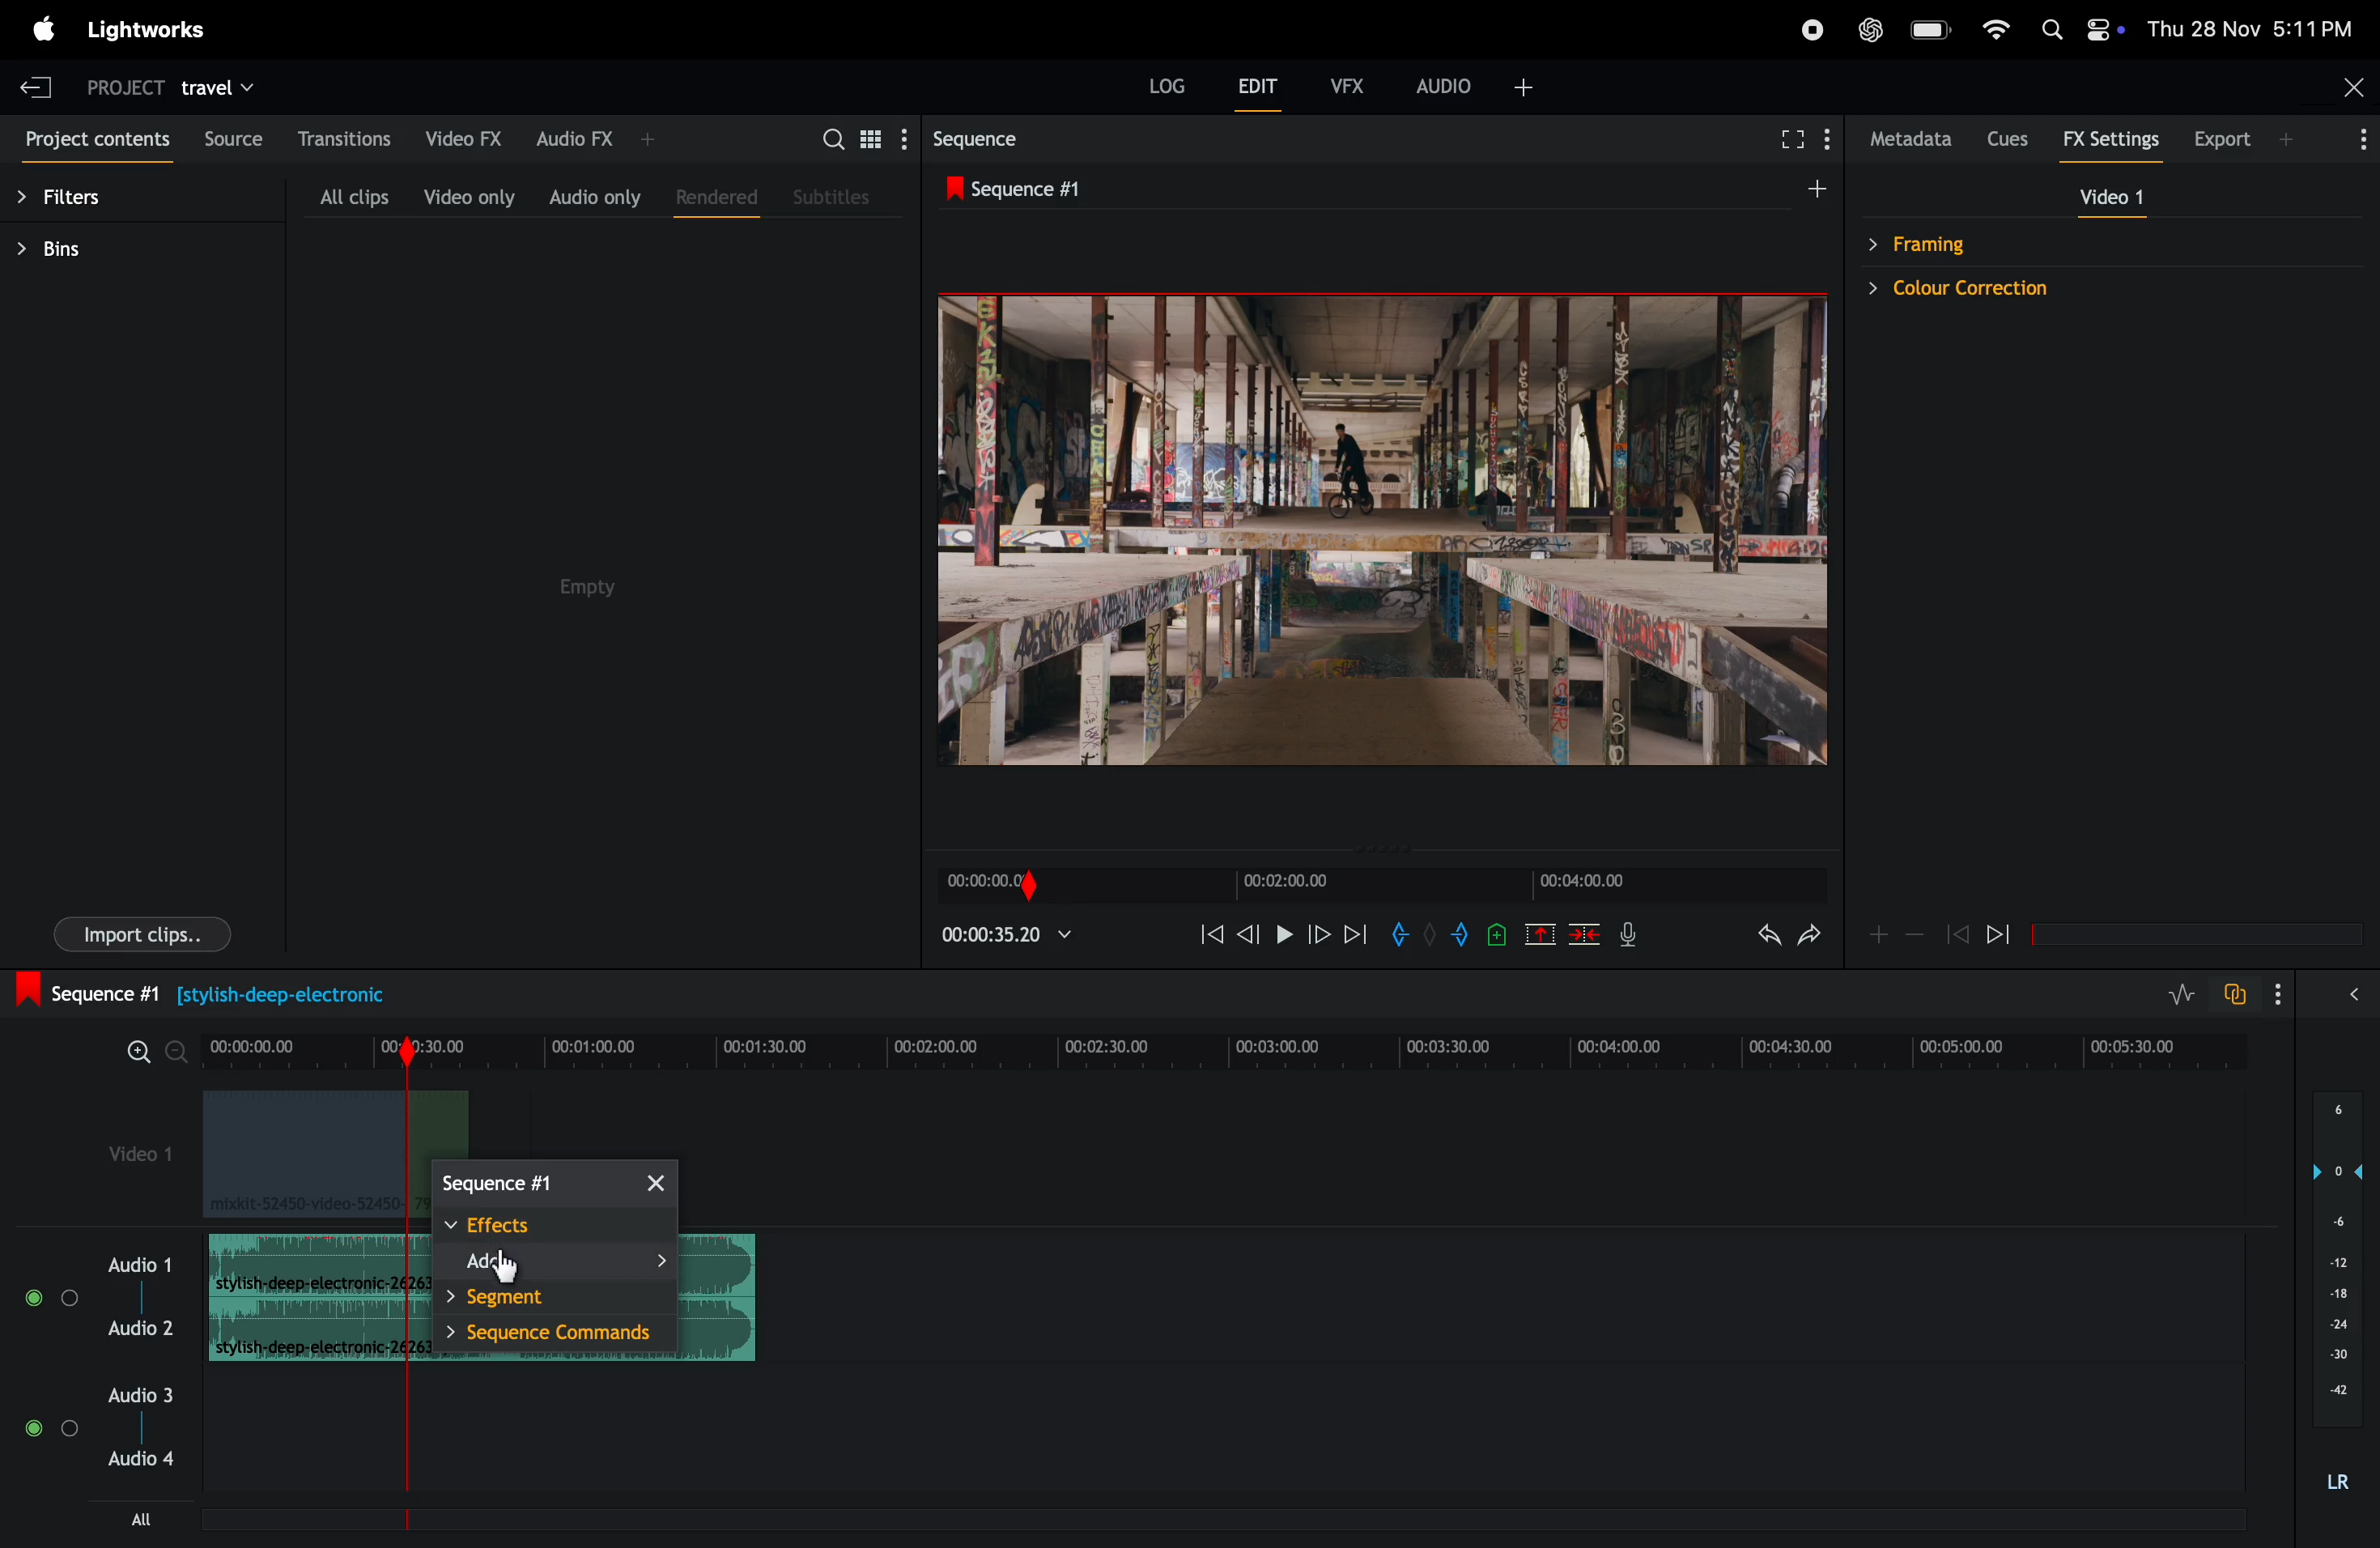  Describe the element at coordinates (1013, 939) in the screenshot. I see `playback time` at that location.